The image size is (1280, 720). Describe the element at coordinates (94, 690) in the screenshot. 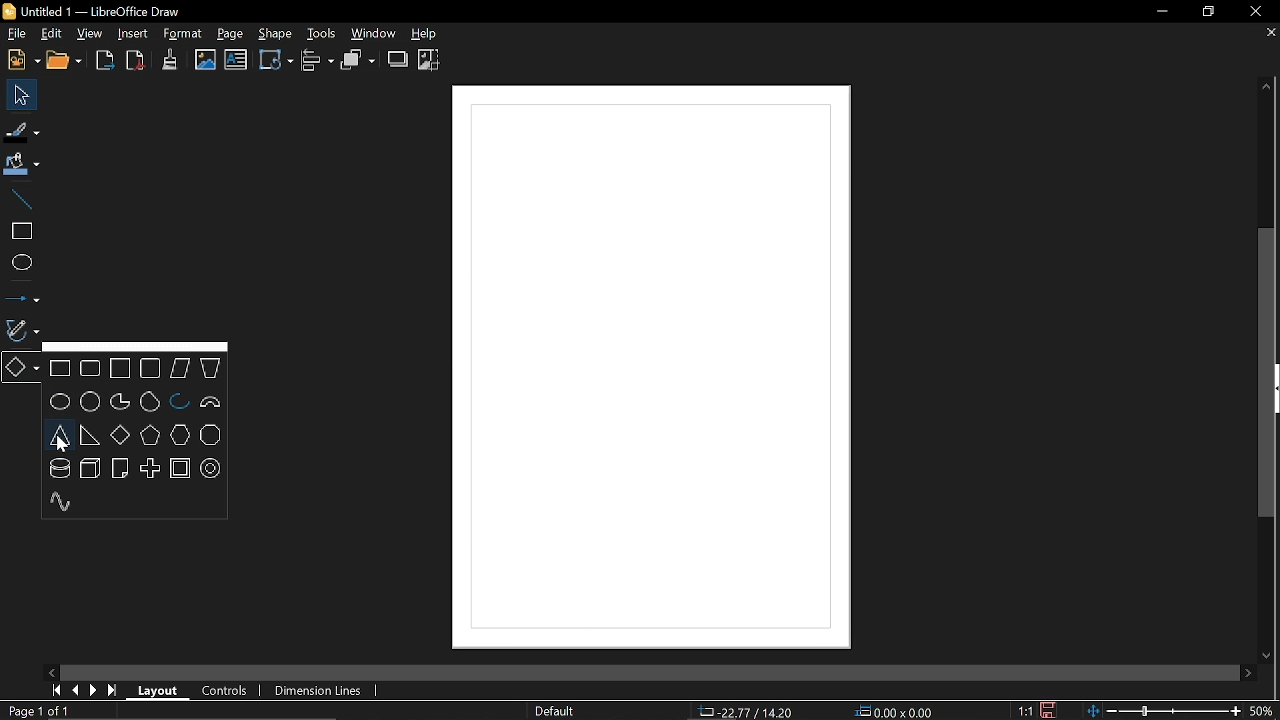

I see `Next page` at that location.